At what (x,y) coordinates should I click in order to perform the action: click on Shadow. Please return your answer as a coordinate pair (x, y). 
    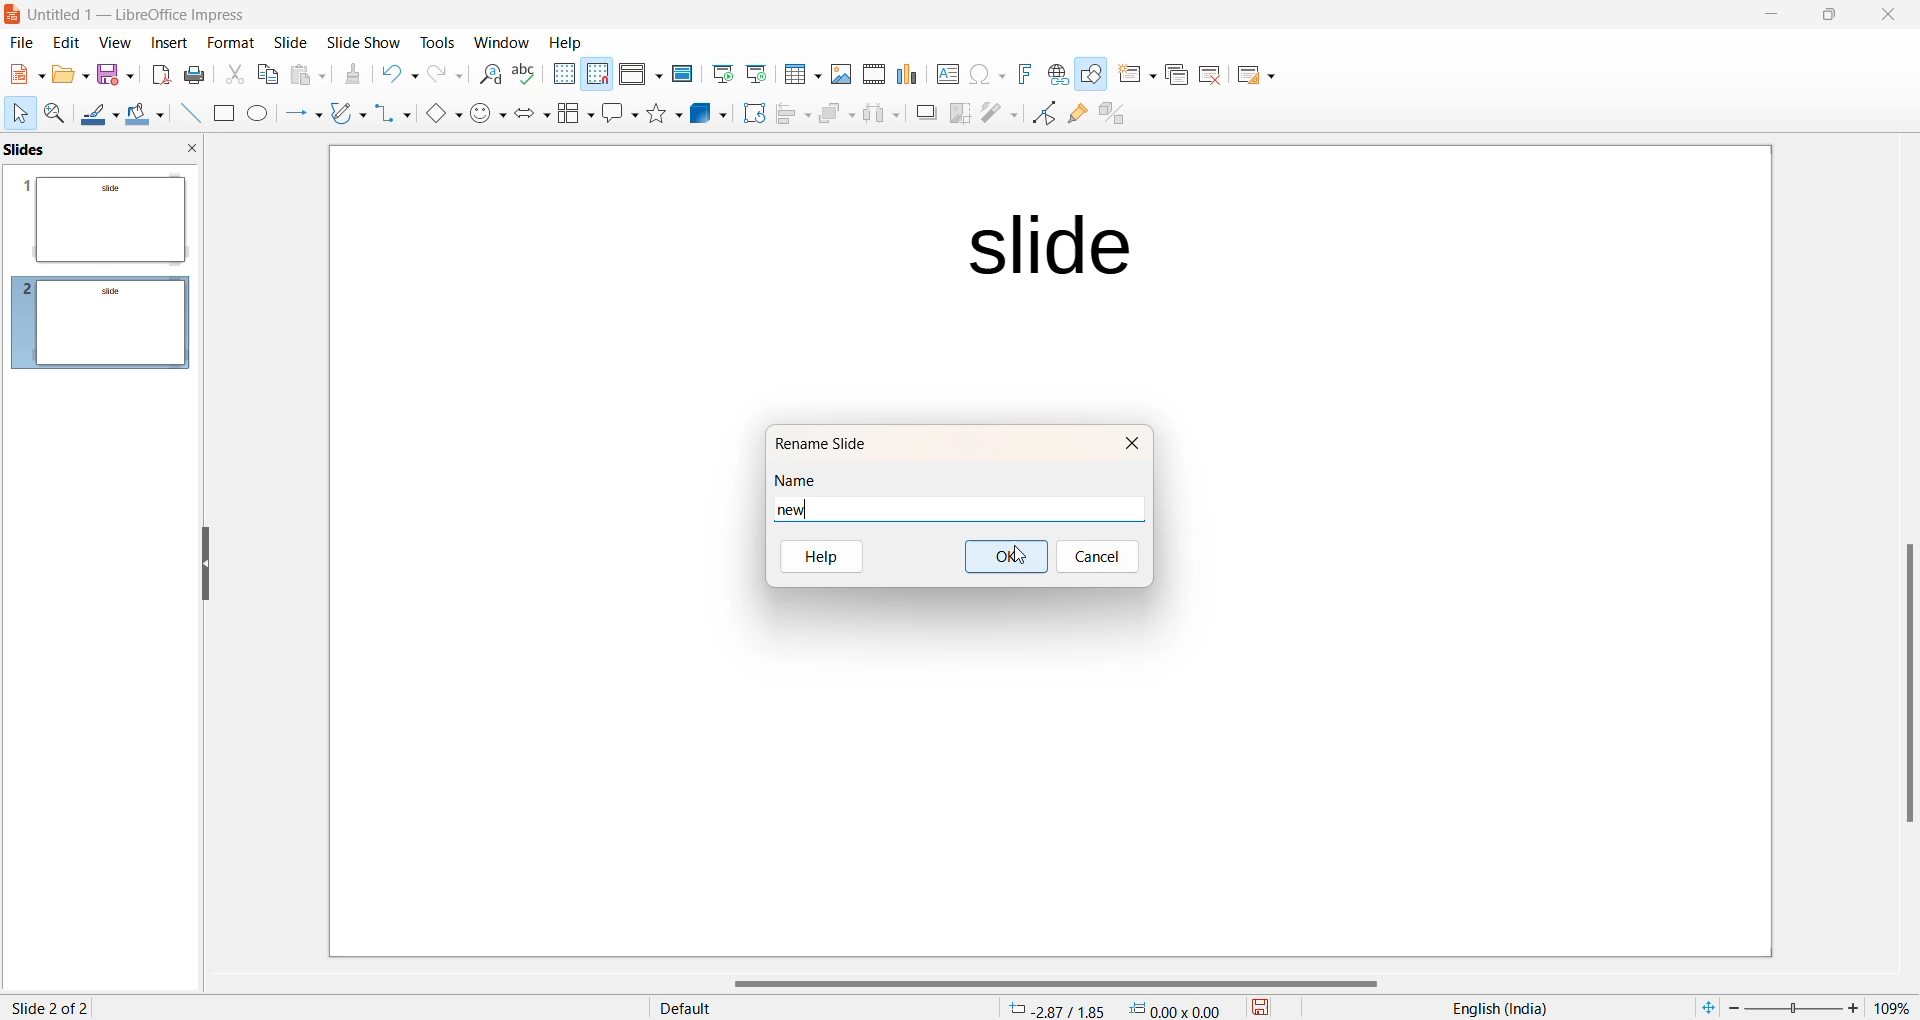
    Looking at the image, I should click on (919, 114).